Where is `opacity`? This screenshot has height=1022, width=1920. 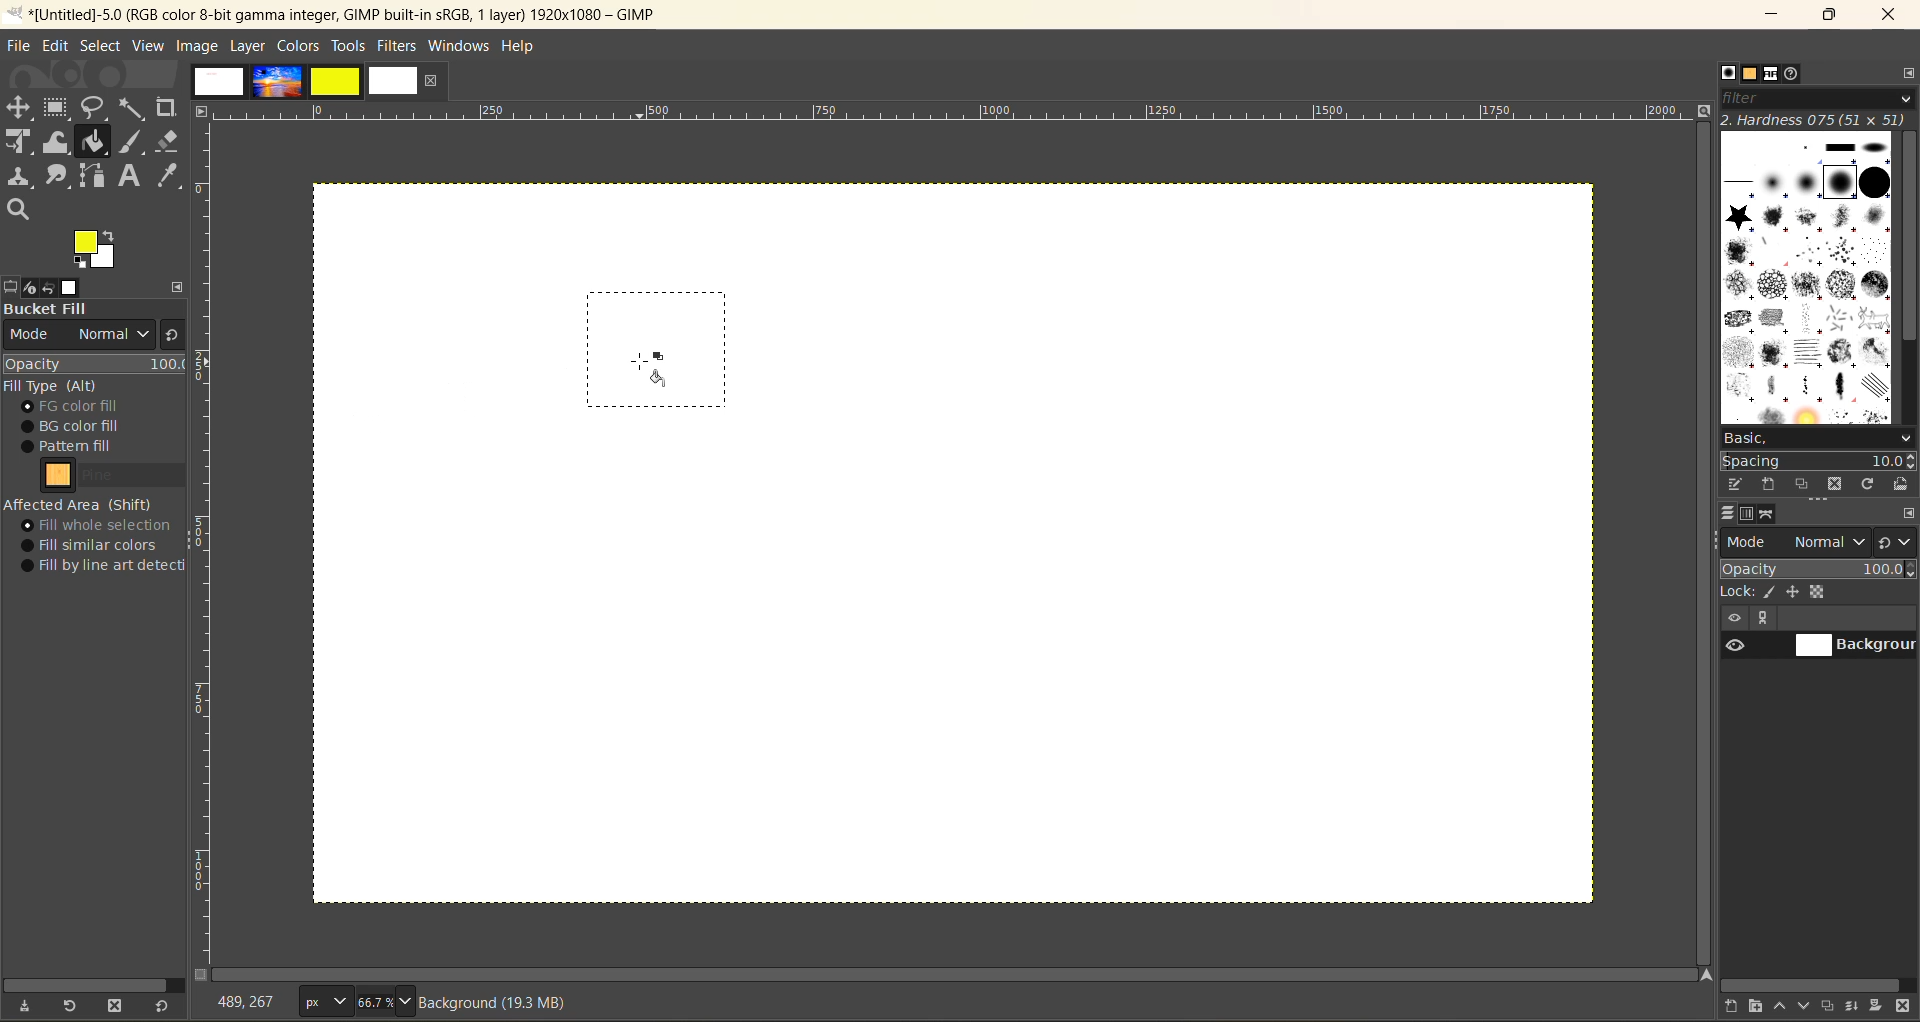
opacity is located at coordinates (1818, 569).